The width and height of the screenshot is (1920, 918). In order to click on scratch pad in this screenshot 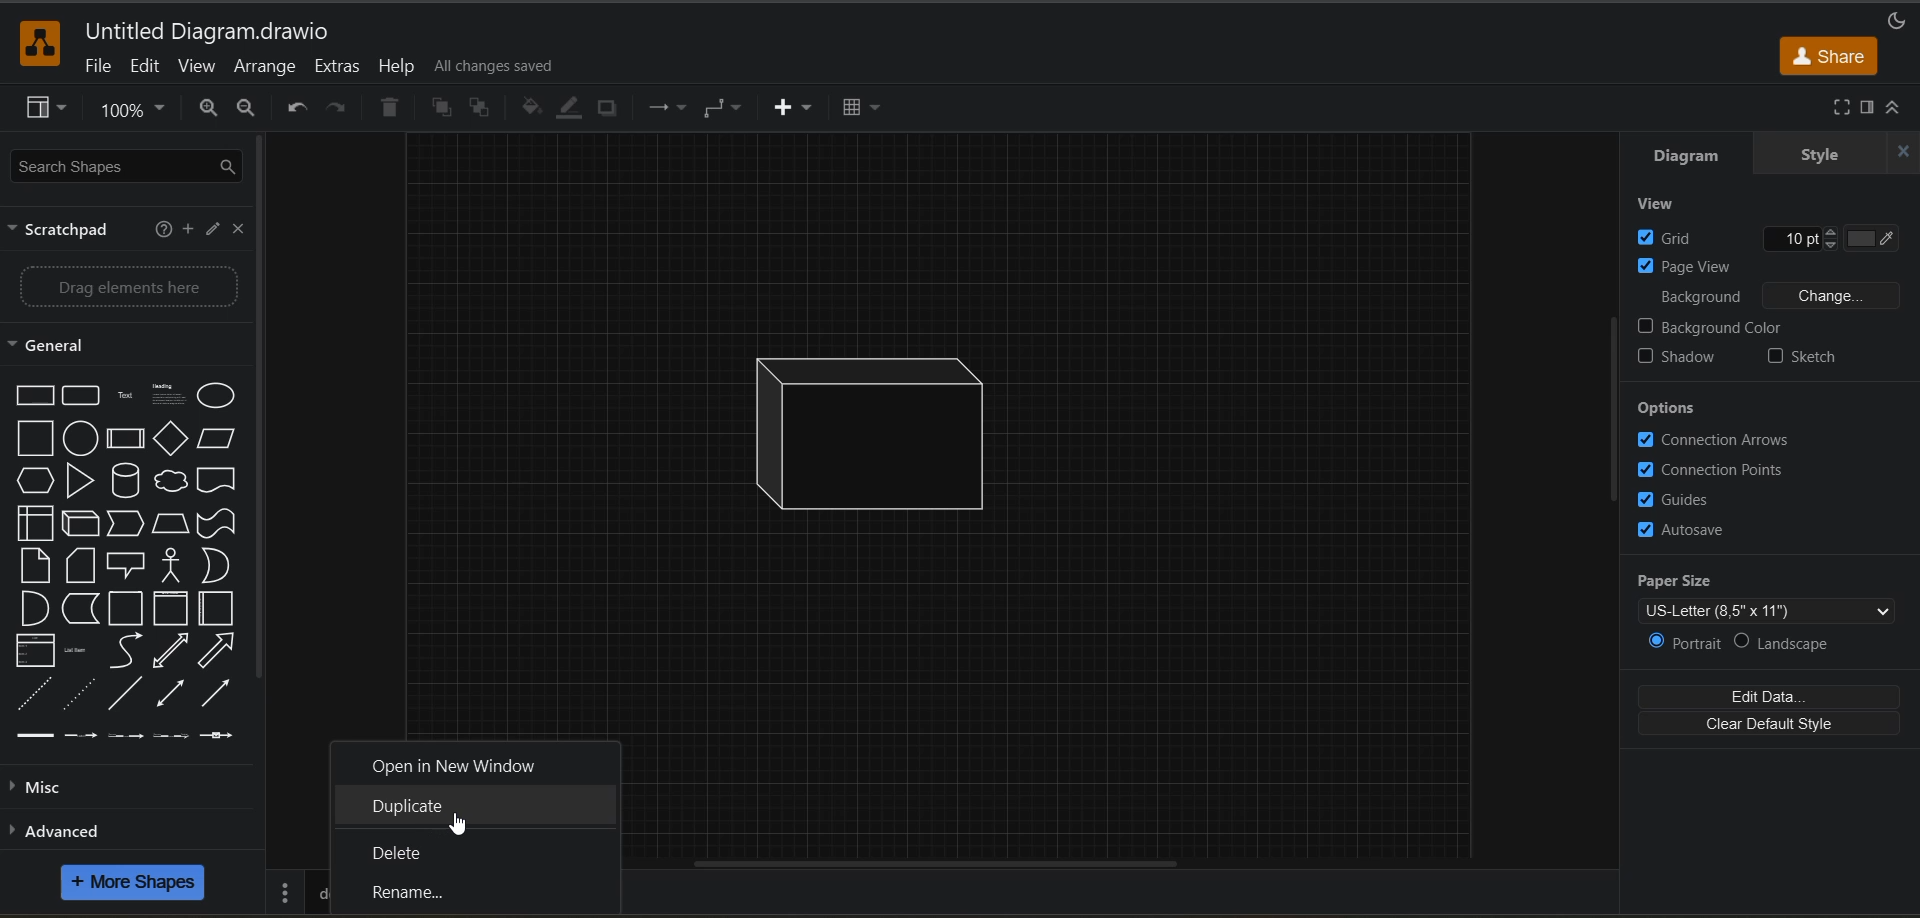, I will do `click(64, 232)`.